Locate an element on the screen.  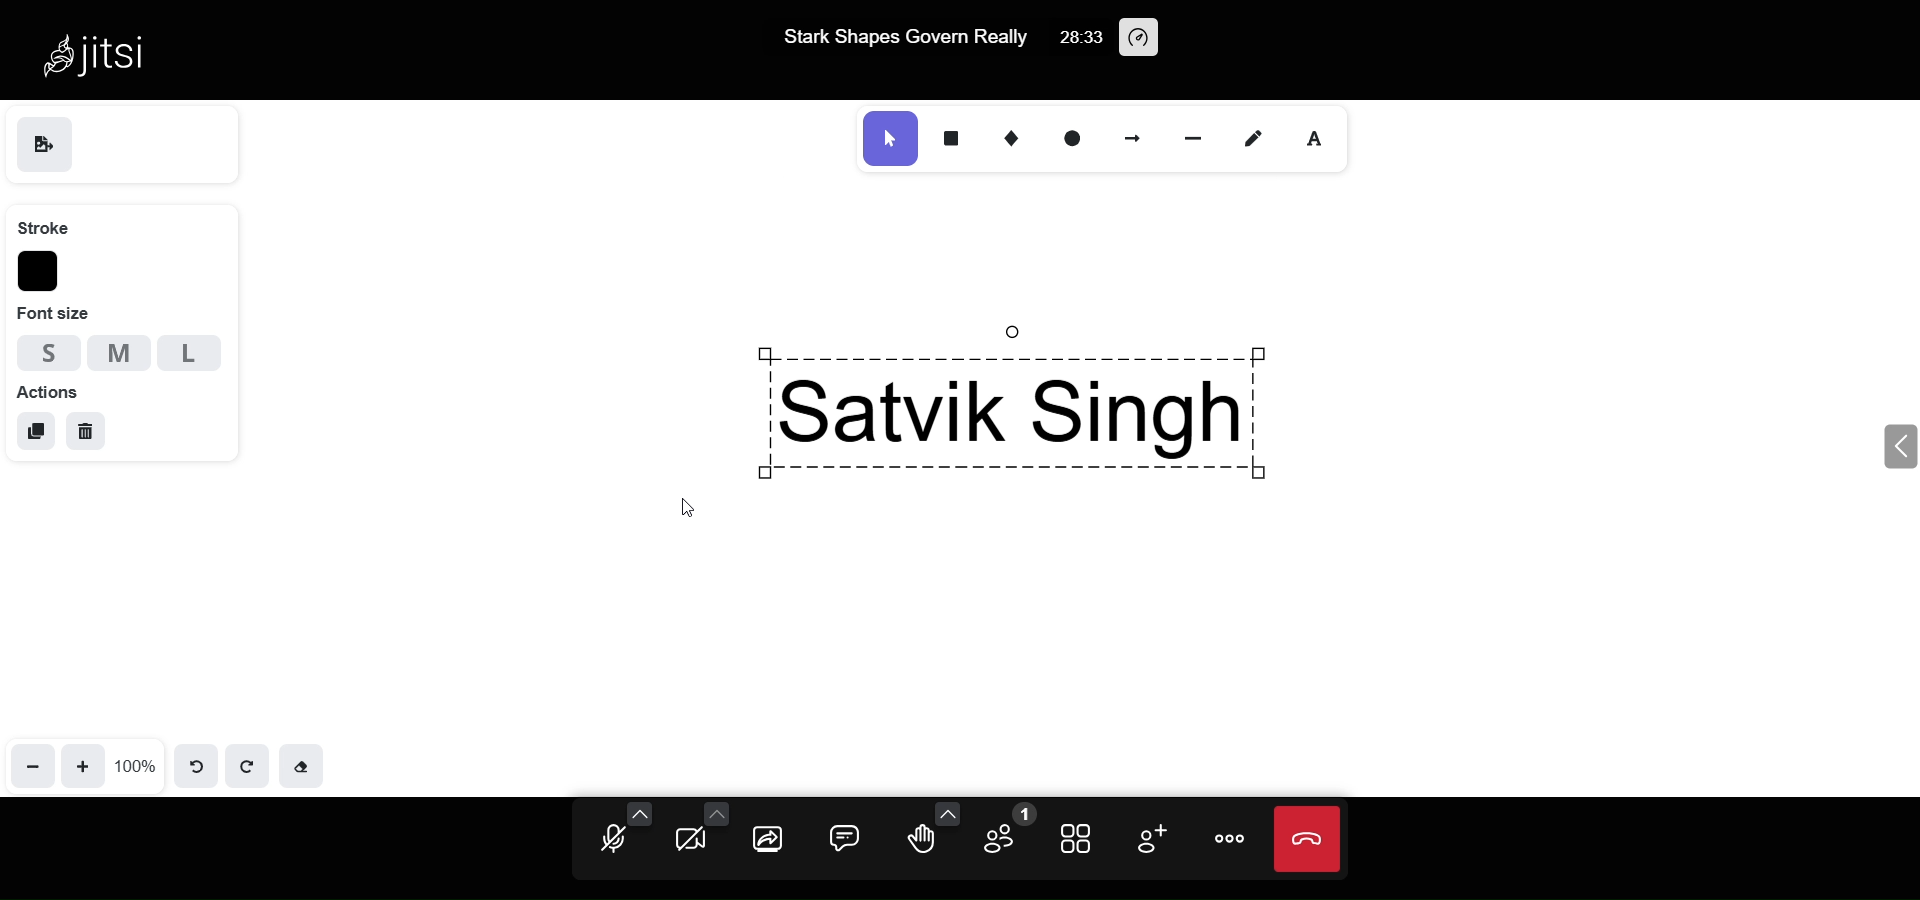
undo is located at coordinates (198, 765).